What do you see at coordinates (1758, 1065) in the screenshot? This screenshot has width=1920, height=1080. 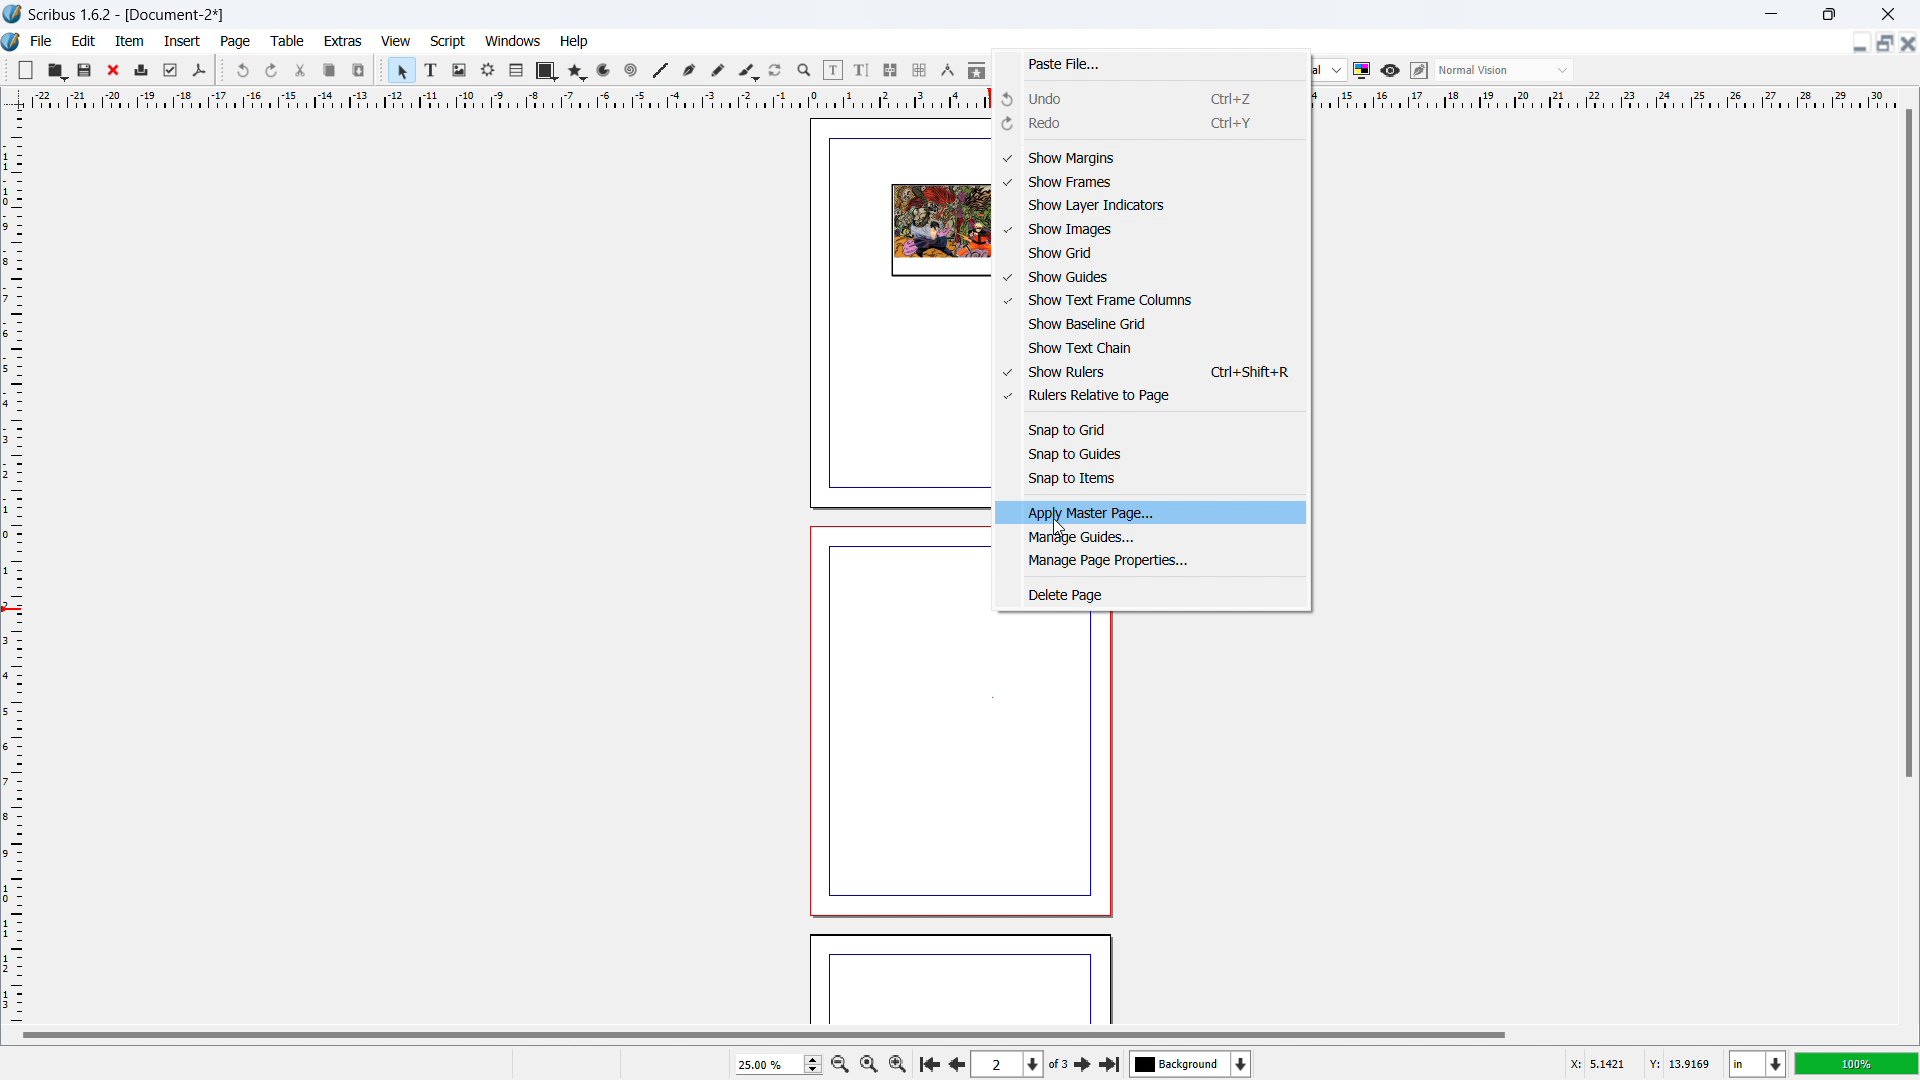 I see `unit of measurement` at bounding box center [1758, 1065].